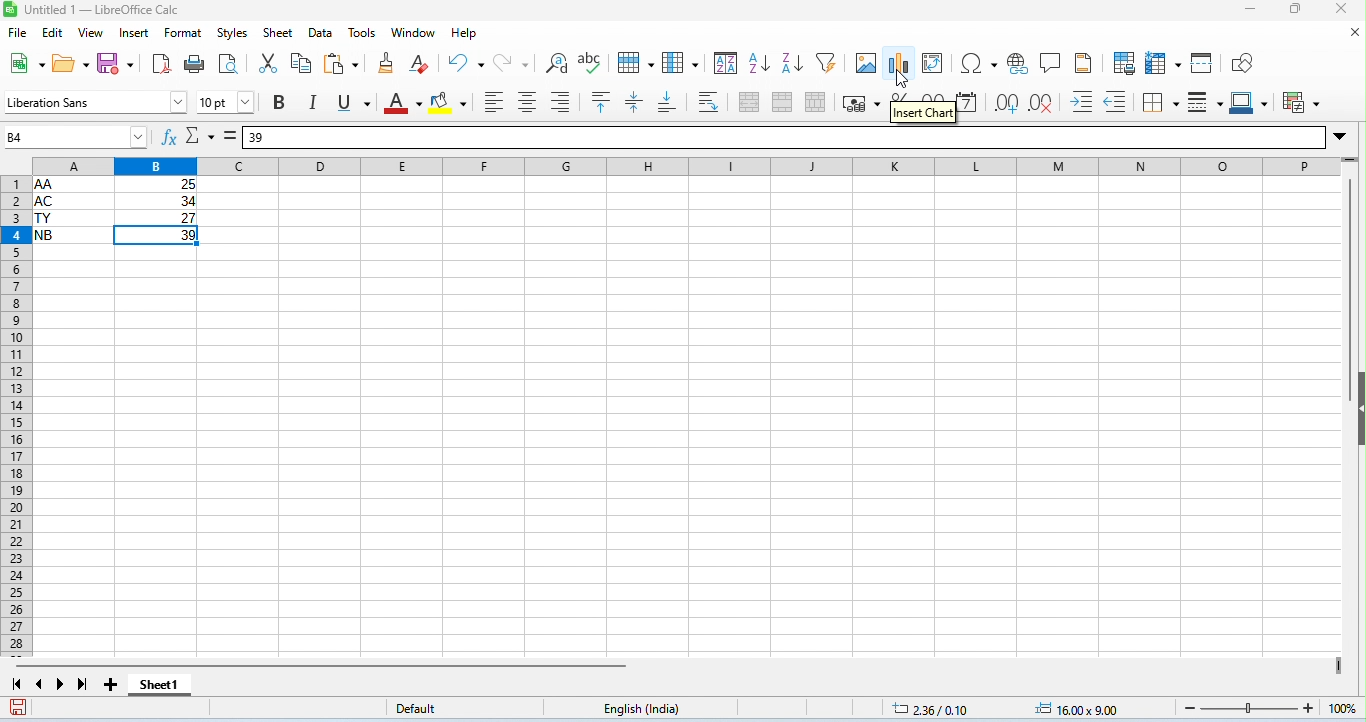 This screenshot has height=722, width=1366. Describe the element at coordinates (1042, 104) in the screenshot. I see `delete decimal` at that location.